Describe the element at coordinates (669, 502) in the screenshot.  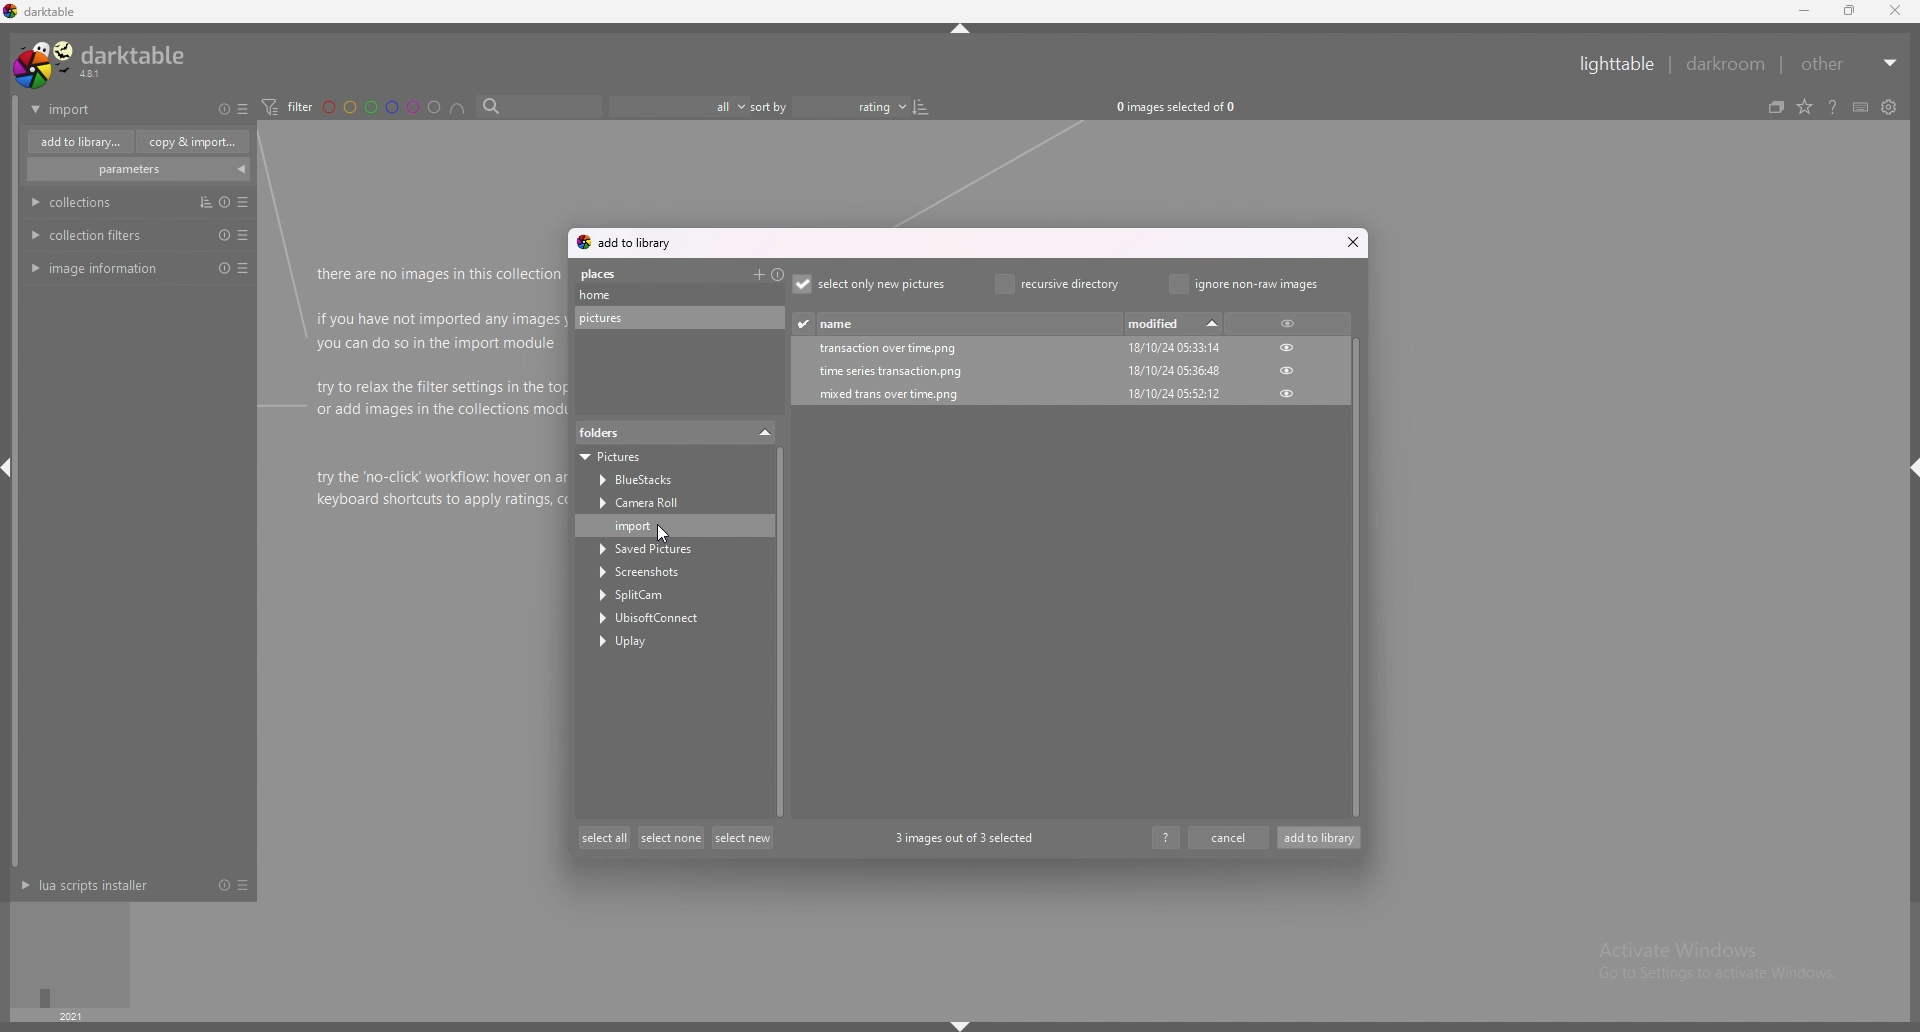
I see `Camera Roll` at that location.